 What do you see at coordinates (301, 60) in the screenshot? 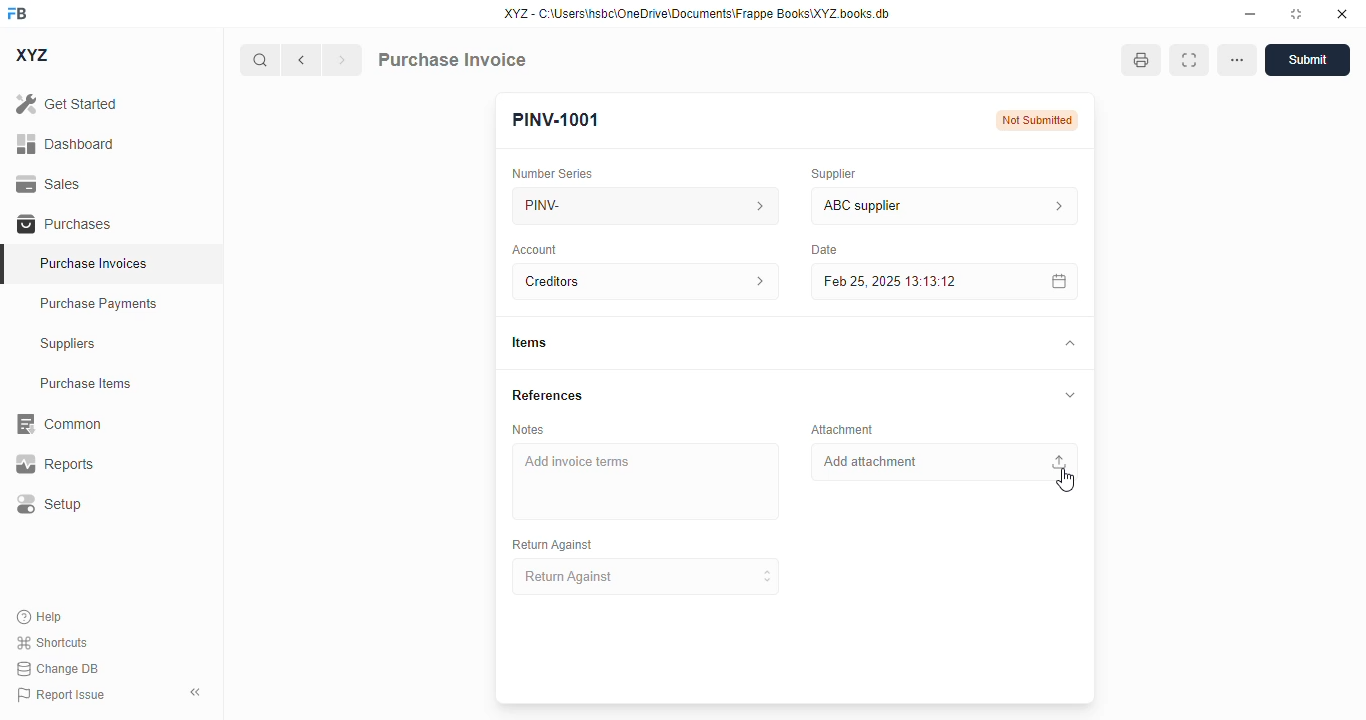
I see `previous` at bounding box center [301, 60].